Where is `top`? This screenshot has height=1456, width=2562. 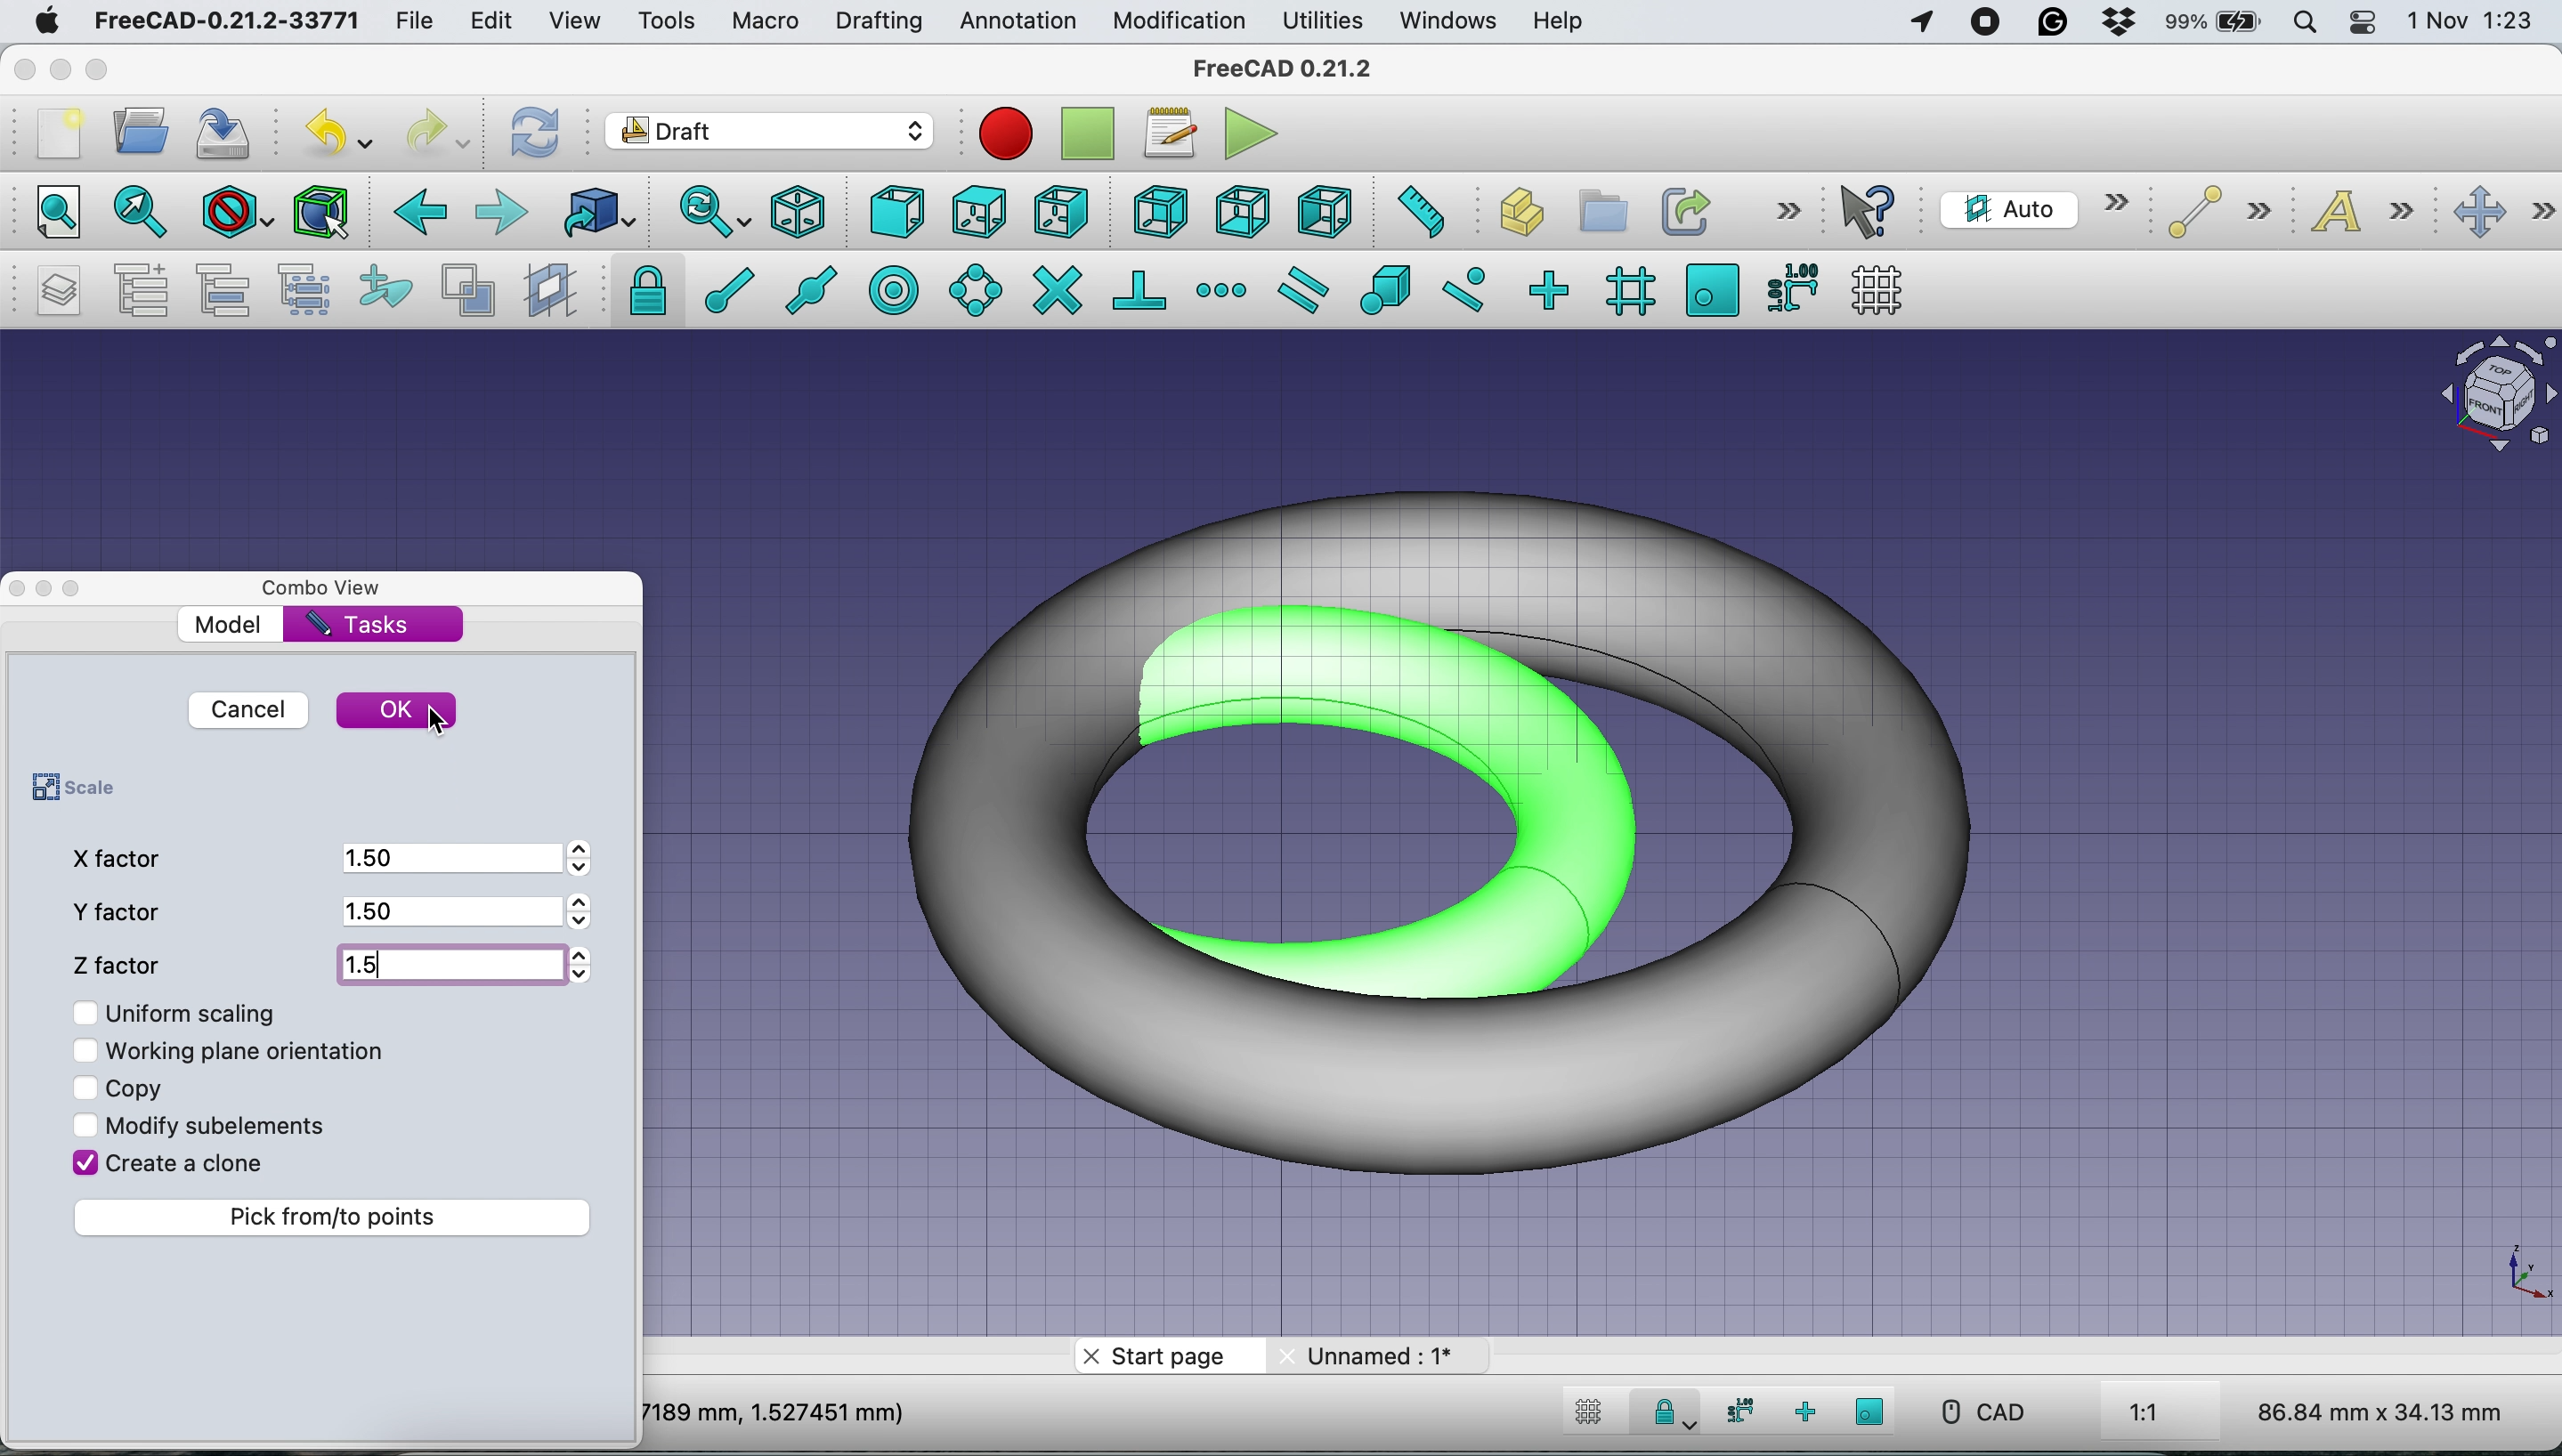
top is located at coordinates (976, 210).